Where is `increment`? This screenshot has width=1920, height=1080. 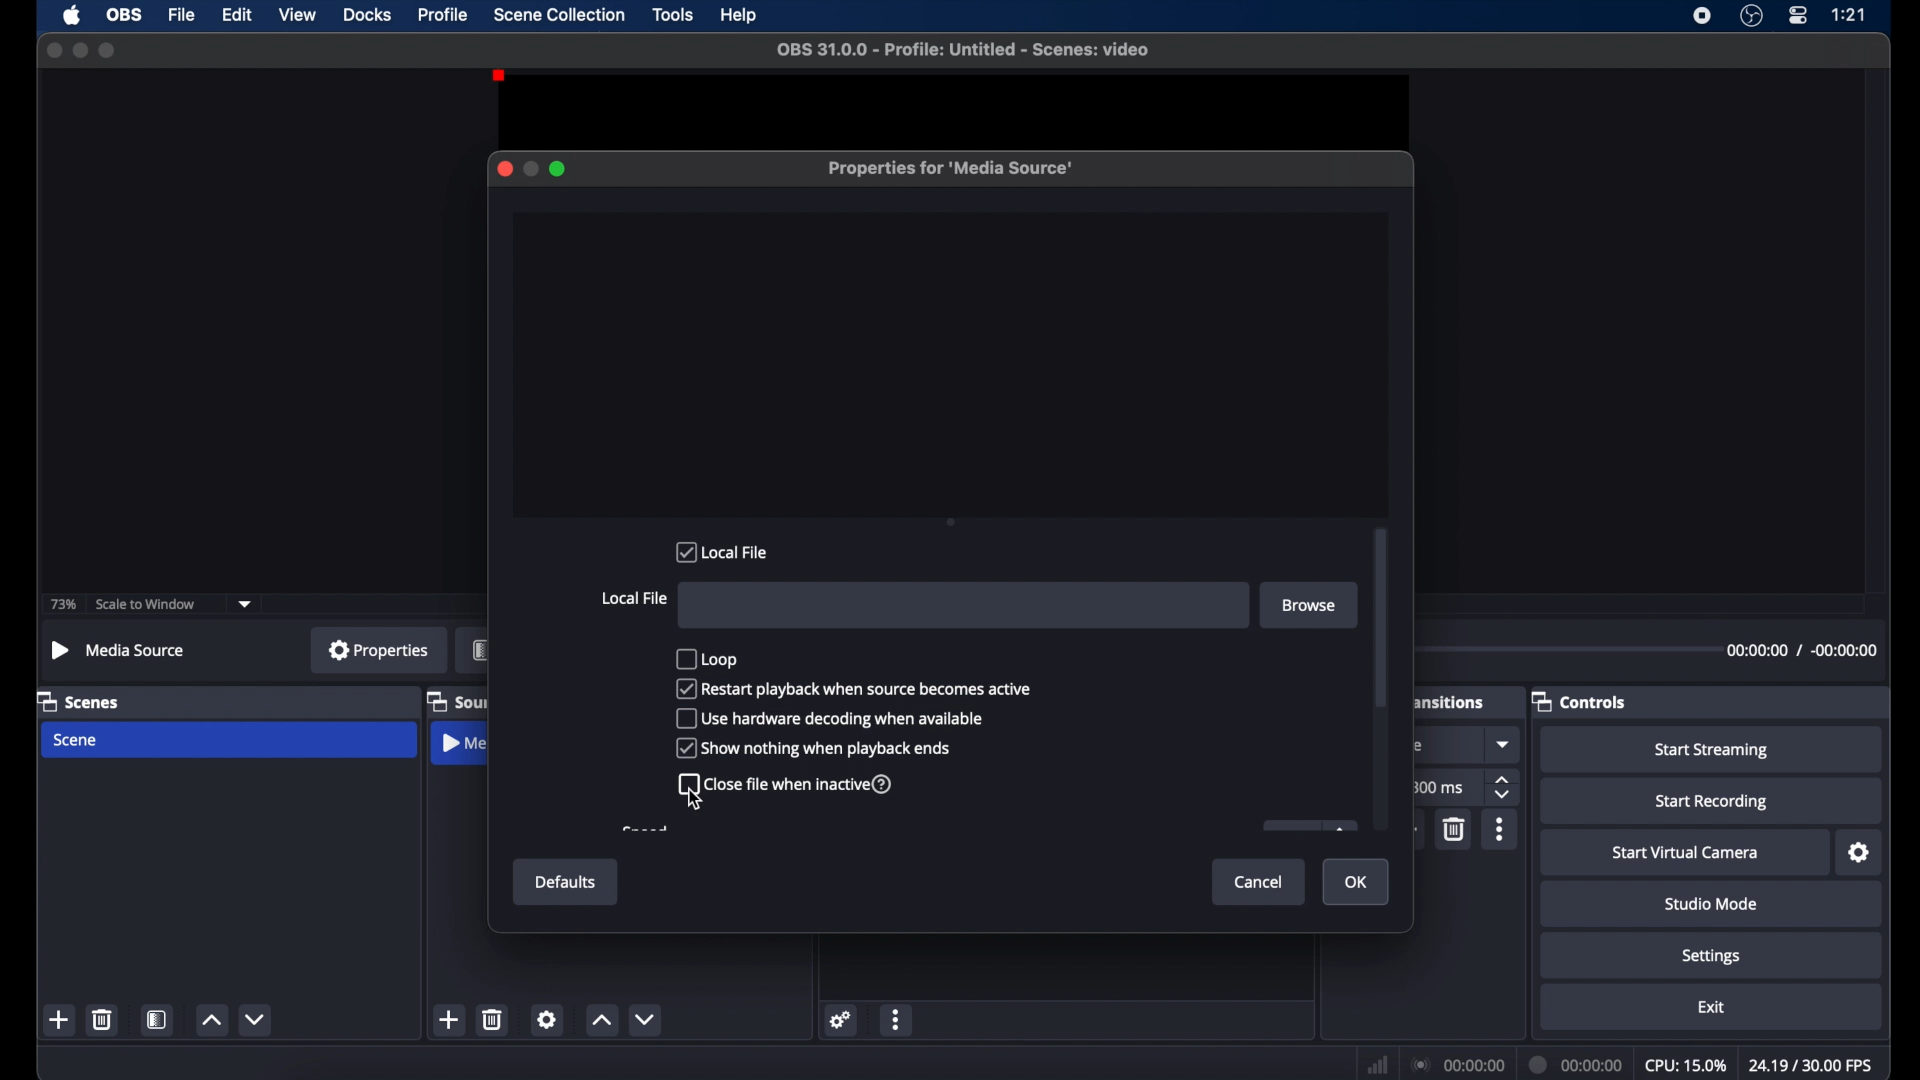 increment is located at coordinates (210, 1020).